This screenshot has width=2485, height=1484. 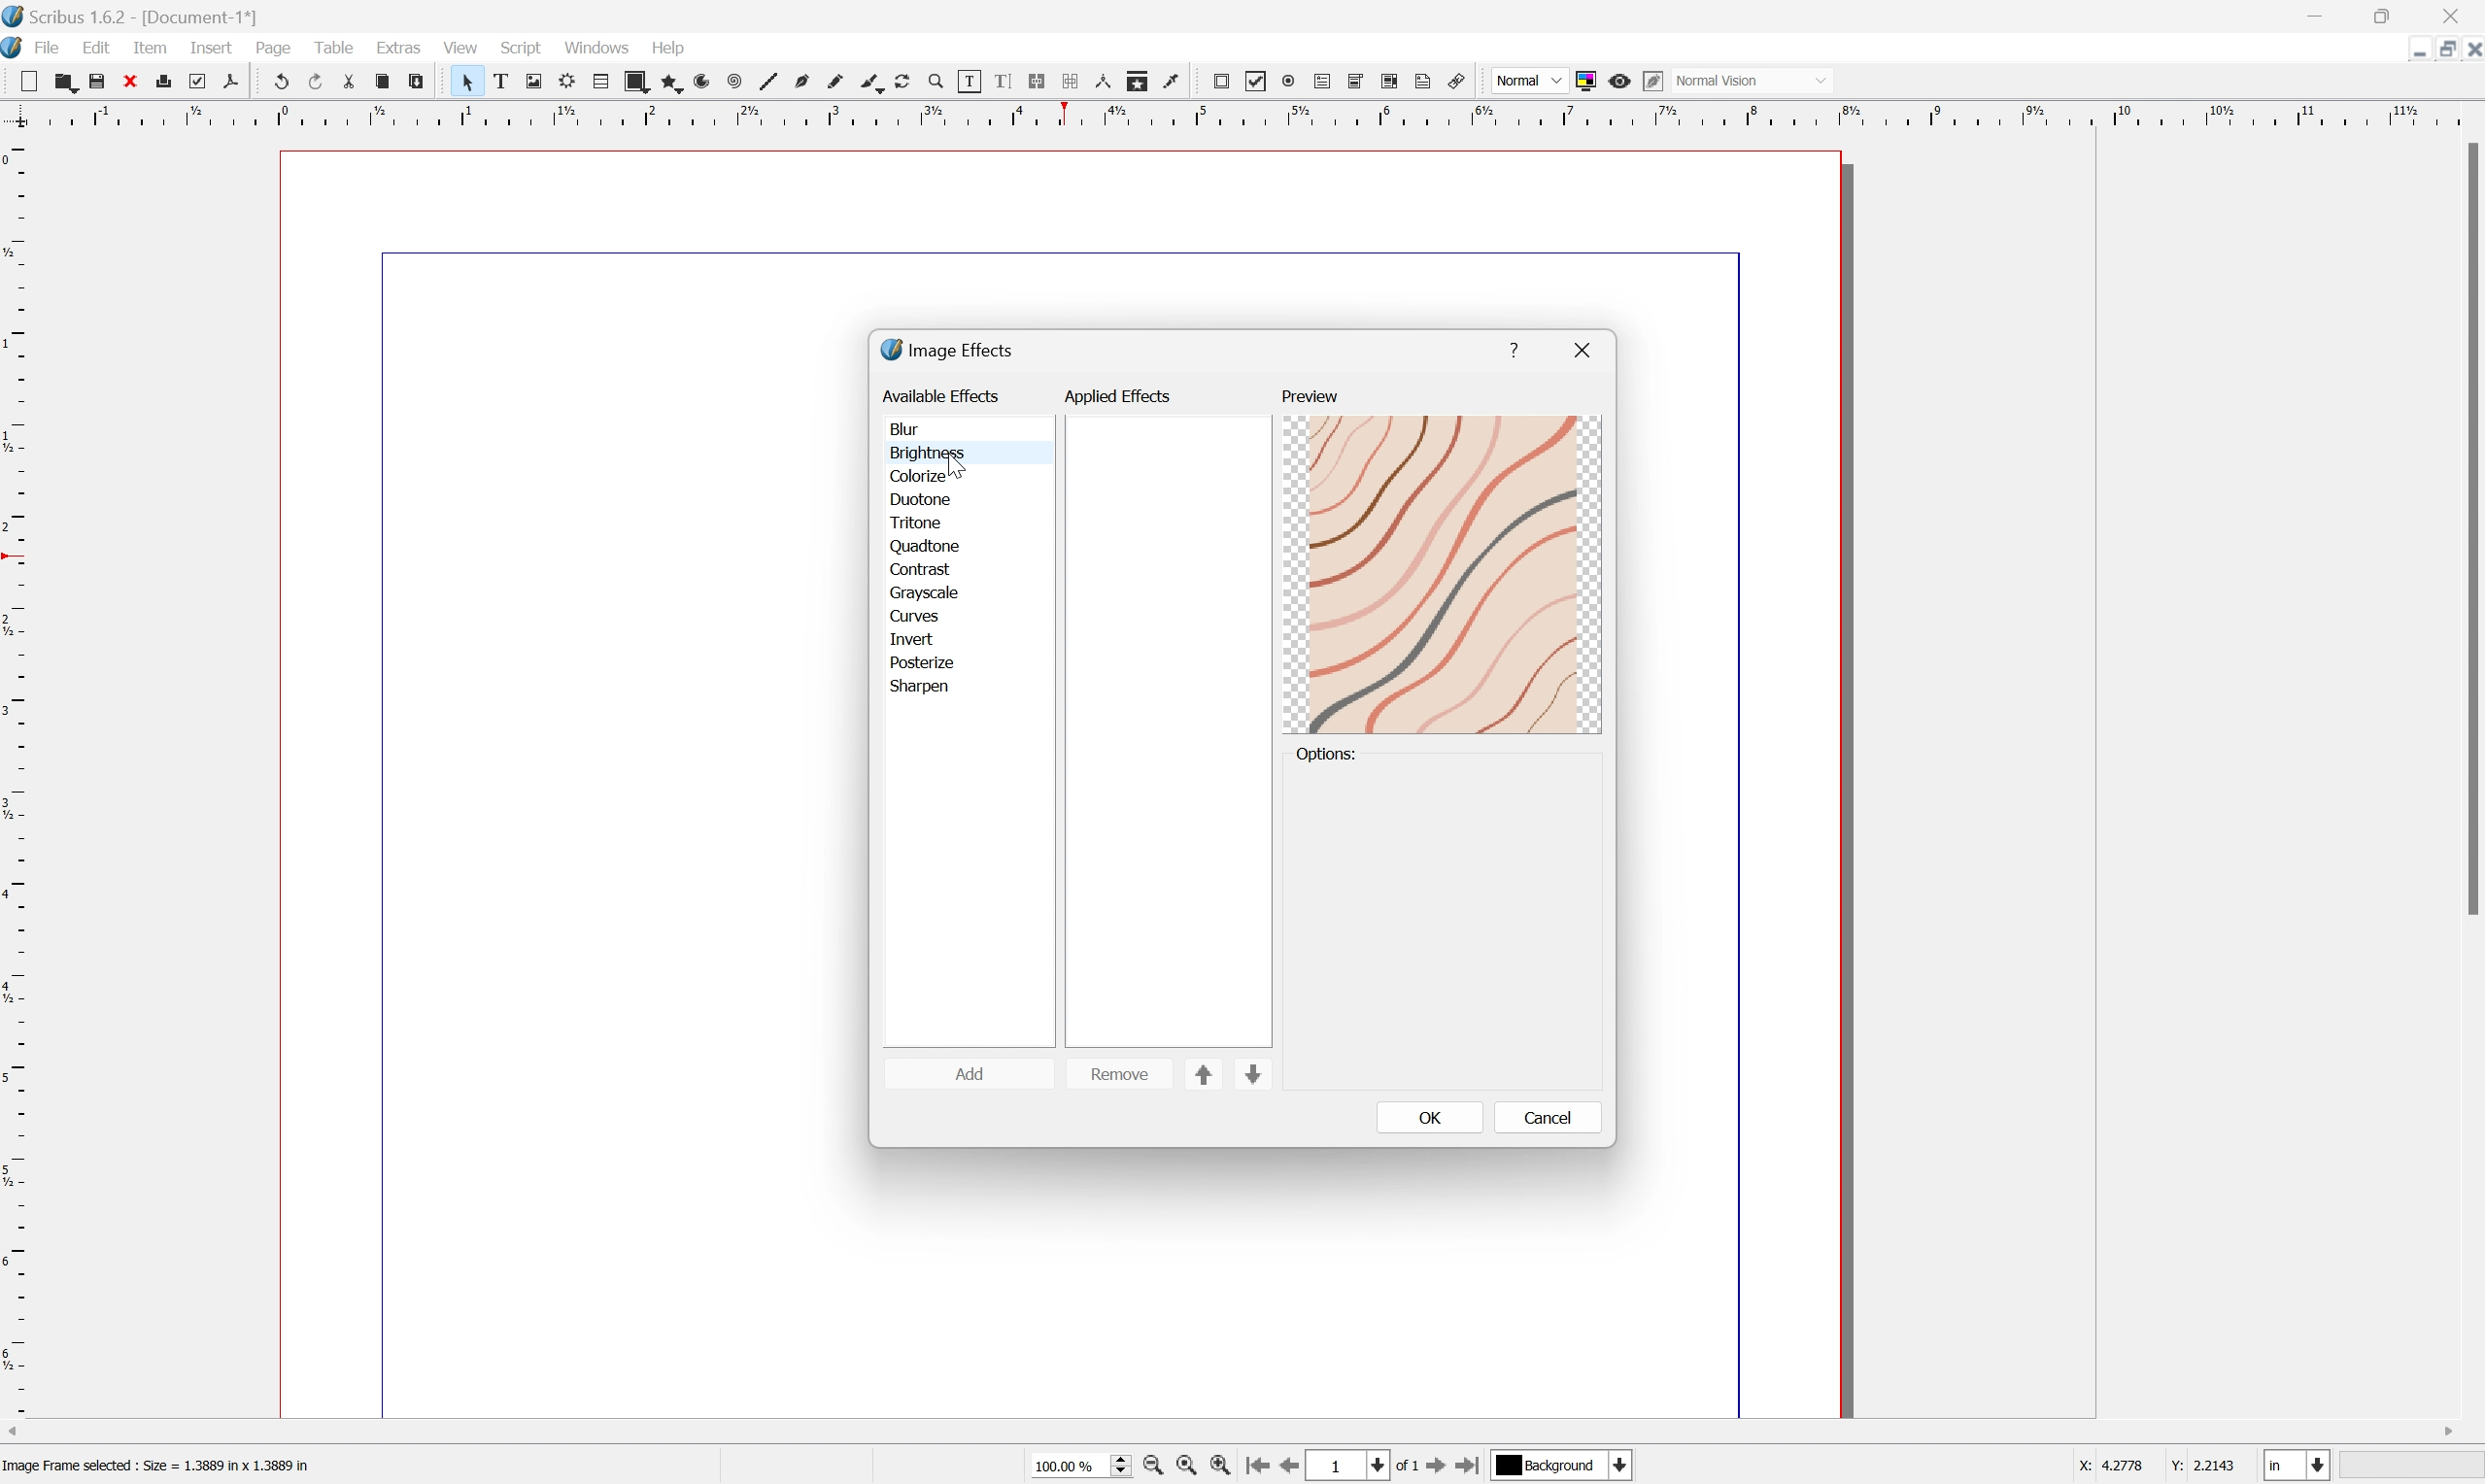 I want to click on Zoom Out, so click(x=1152, y=1468).